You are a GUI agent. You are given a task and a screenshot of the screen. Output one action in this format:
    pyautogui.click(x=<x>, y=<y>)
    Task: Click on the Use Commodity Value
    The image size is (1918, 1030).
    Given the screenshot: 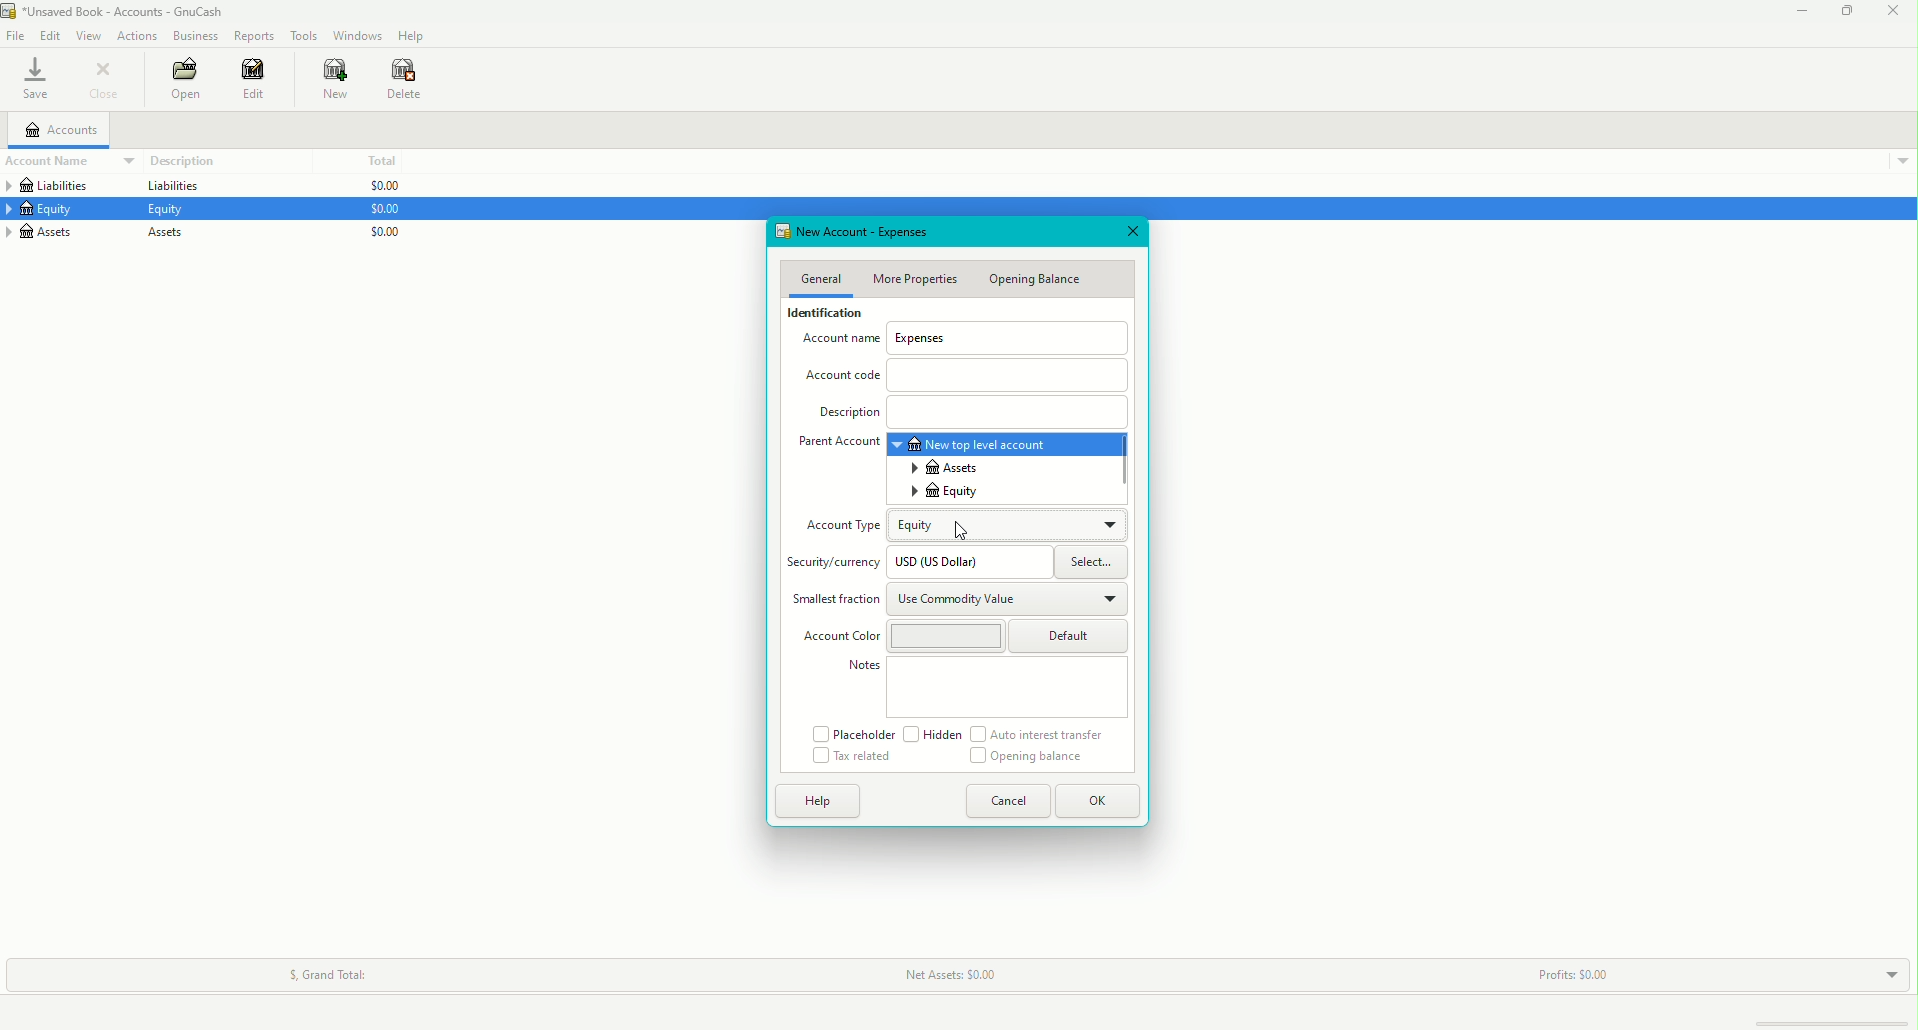 What is the action you would take?
    pyautogui.click(x=1009, y=600)
    